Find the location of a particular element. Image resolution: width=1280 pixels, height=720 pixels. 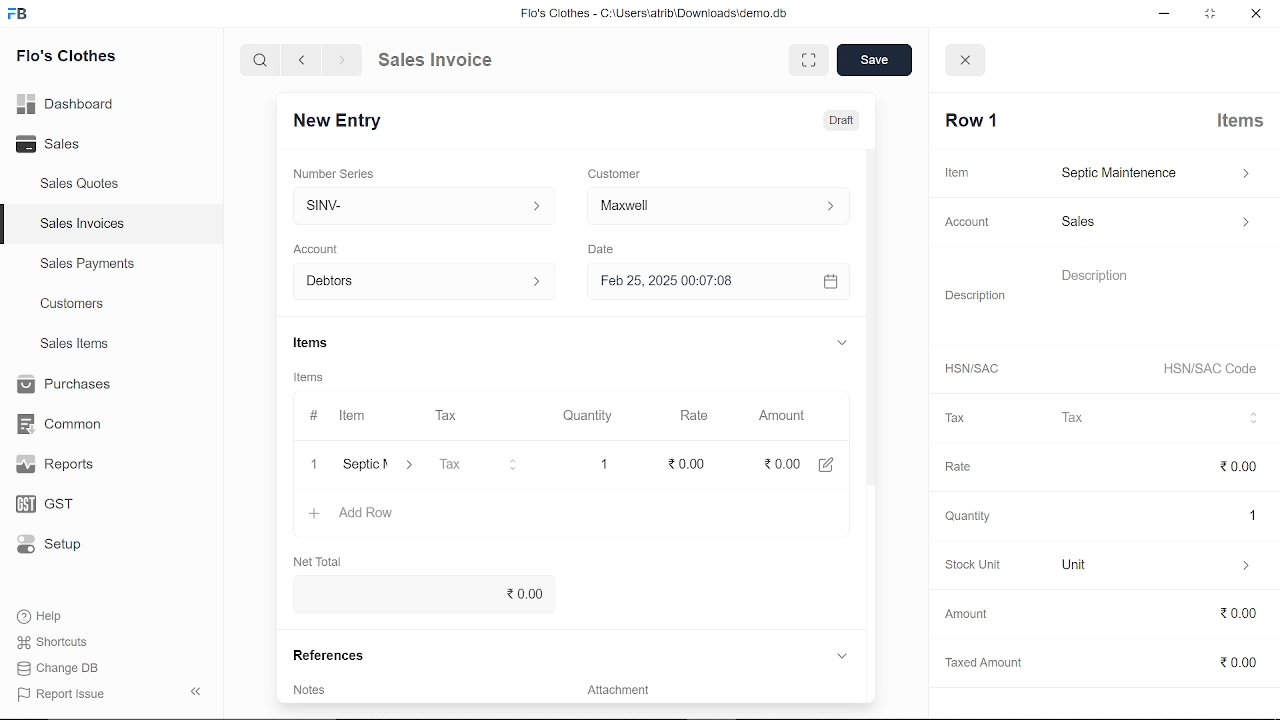

Dashboard is located at coordinates (67, 107).